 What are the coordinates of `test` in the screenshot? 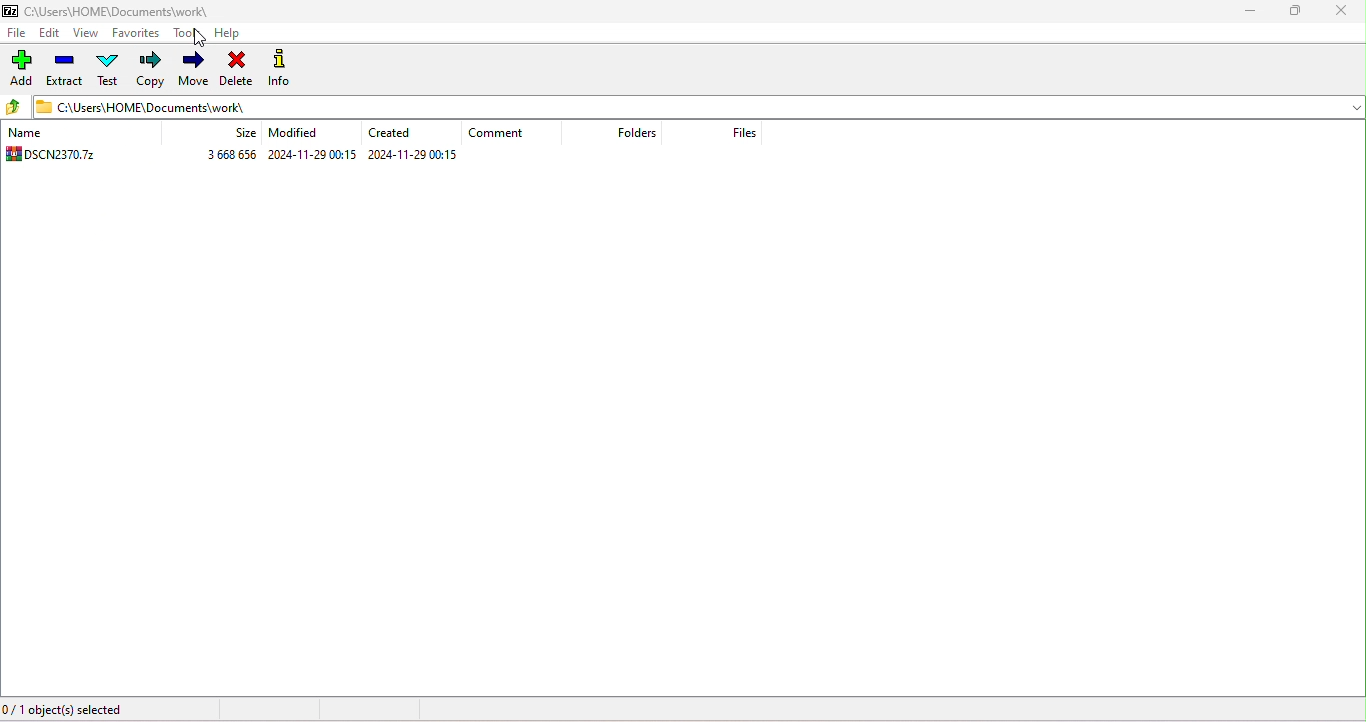 It's located at (110, 71).